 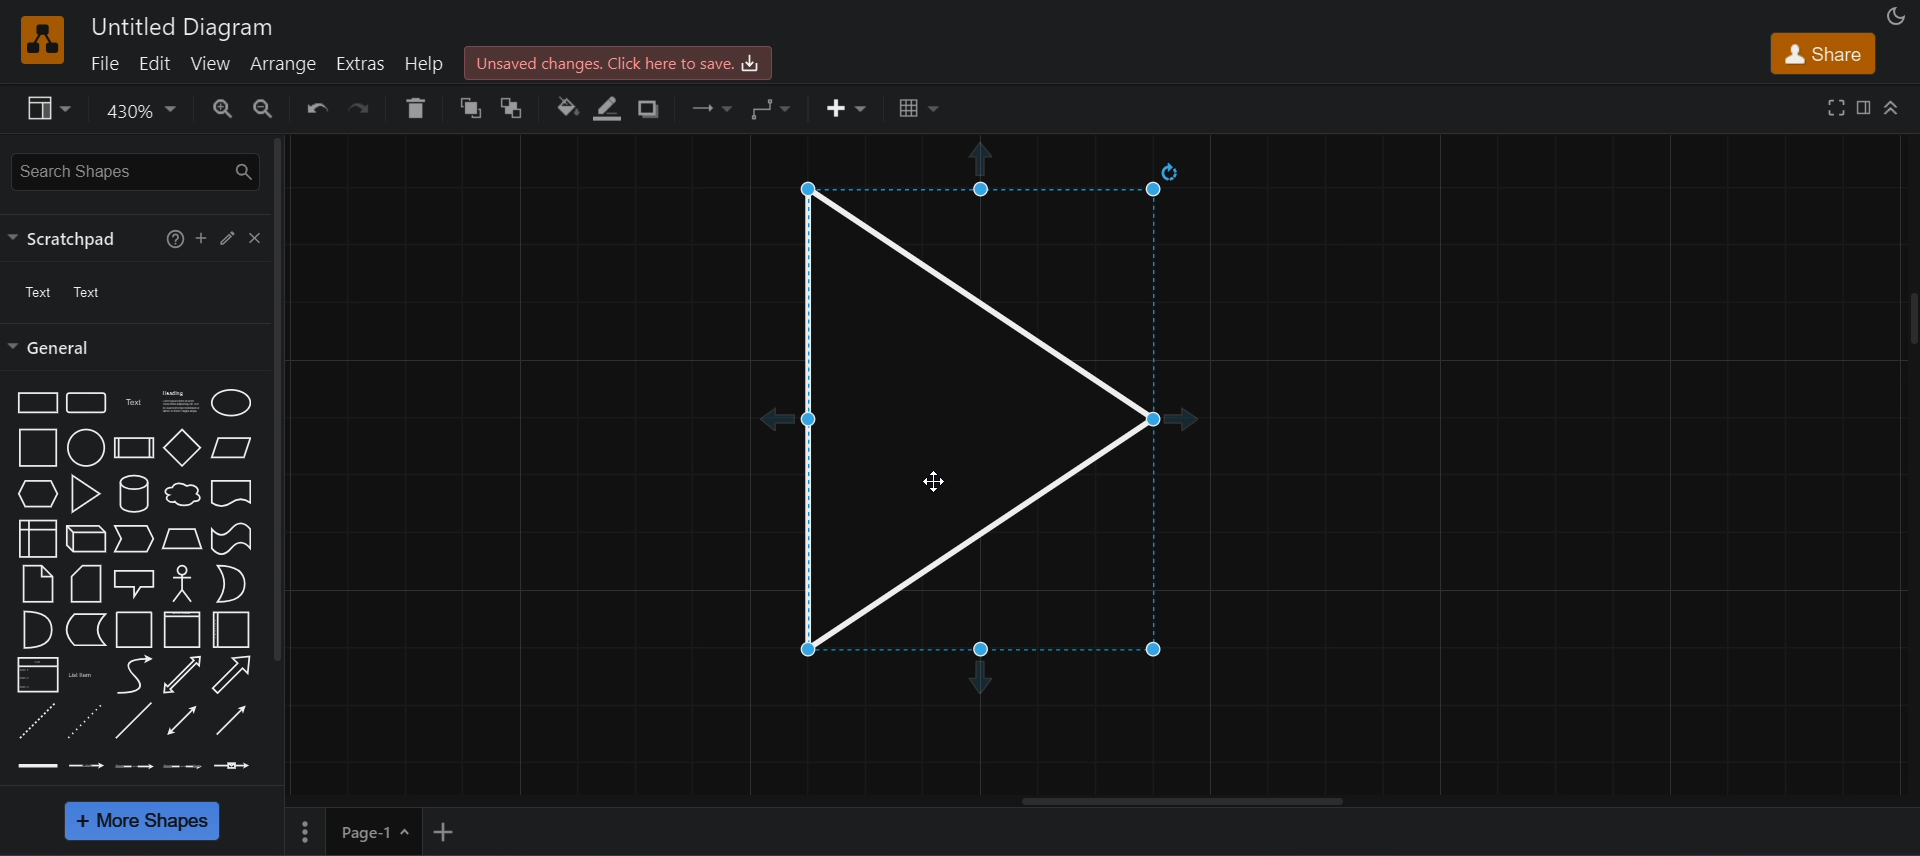 I want to click on zoom, so click(x=138, y=111).